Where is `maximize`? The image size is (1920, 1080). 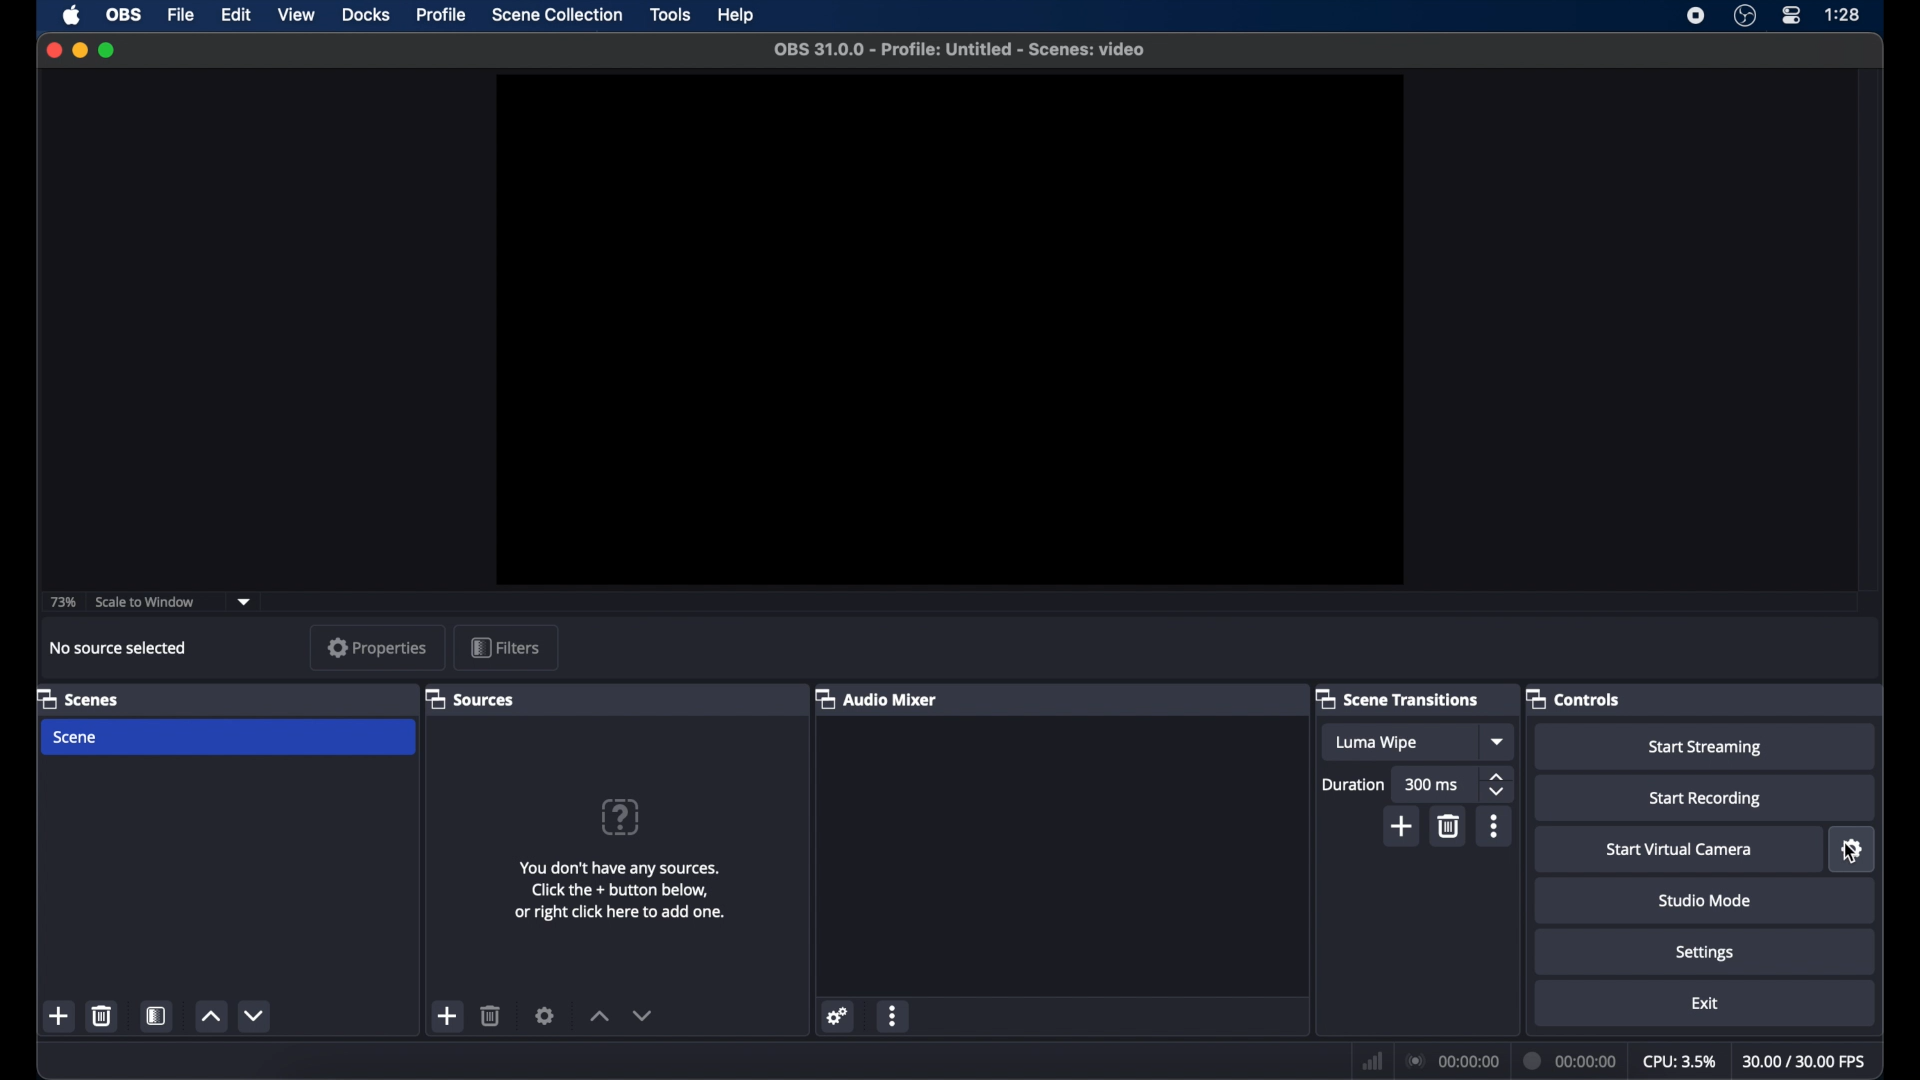
maximize is located at coordinates (110, 50).